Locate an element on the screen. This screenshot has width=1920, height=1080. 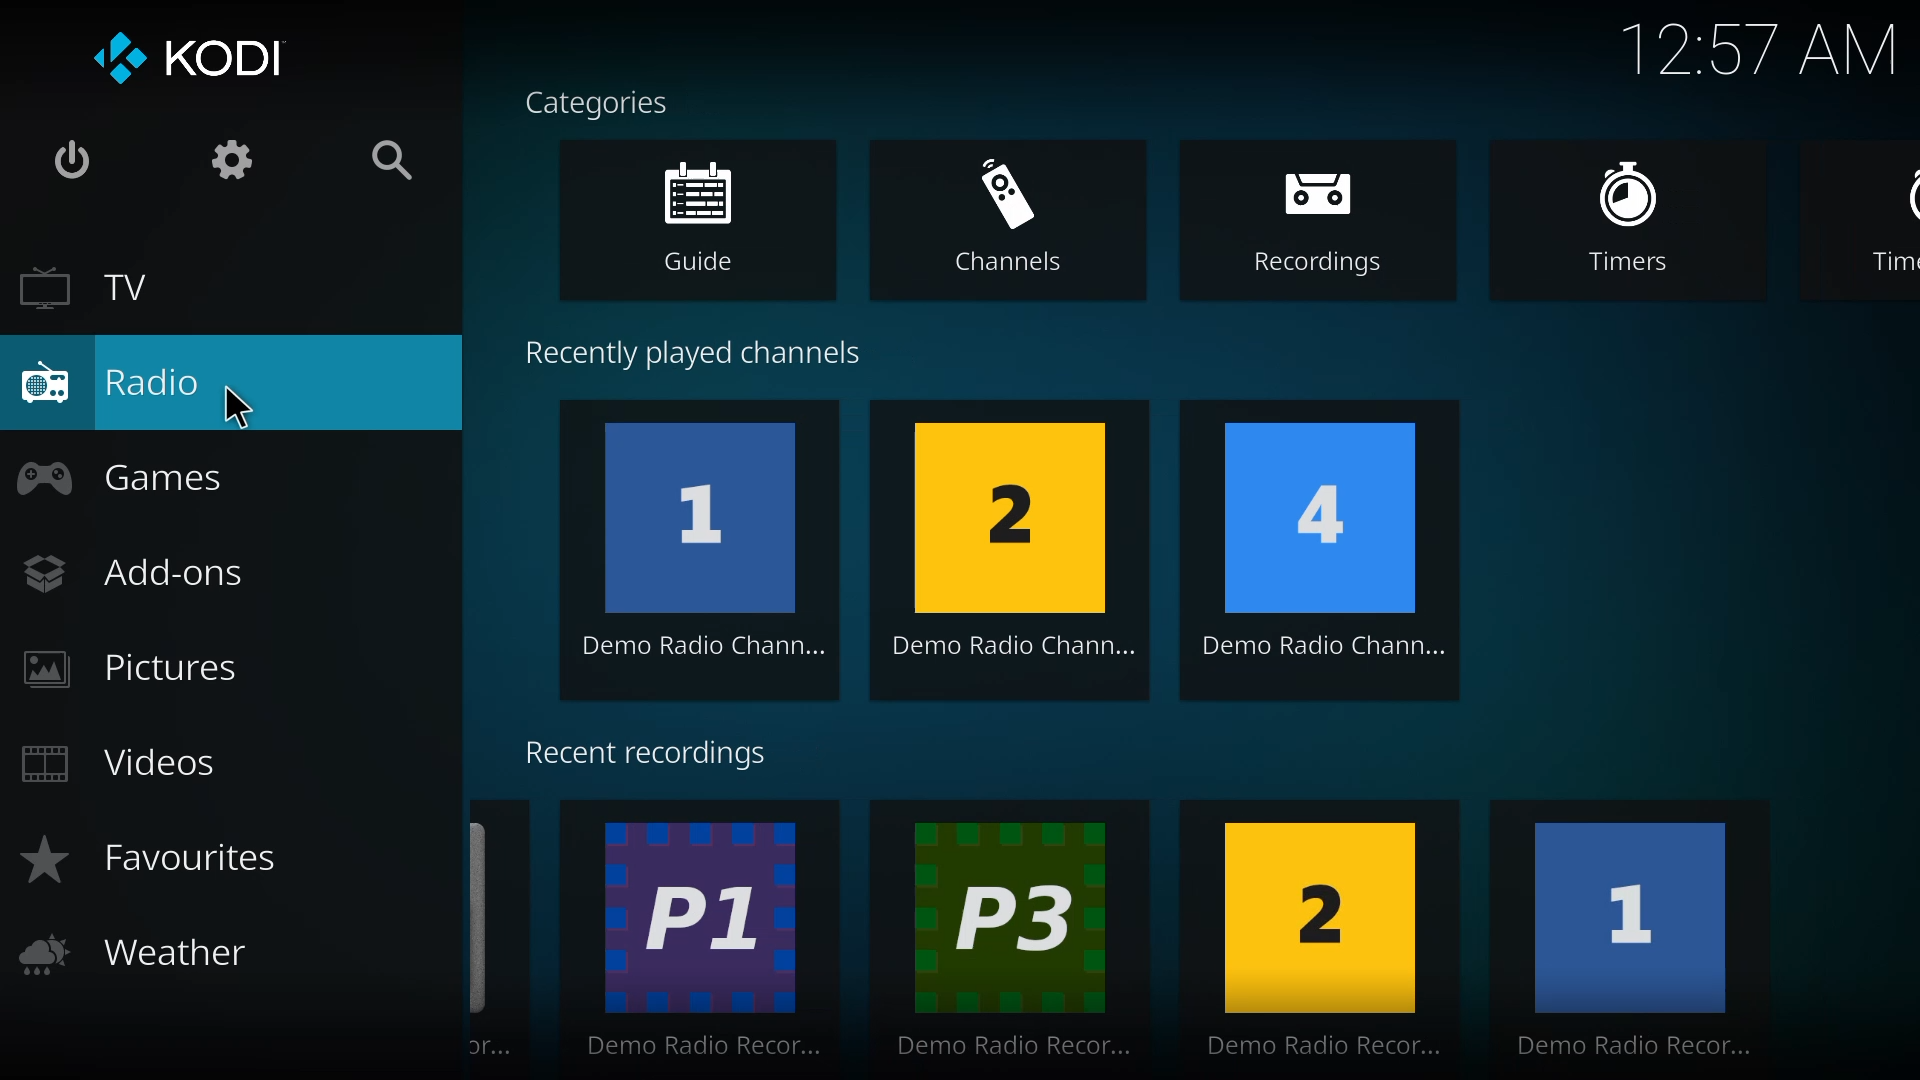
categories is located at coordinates (595, 100).